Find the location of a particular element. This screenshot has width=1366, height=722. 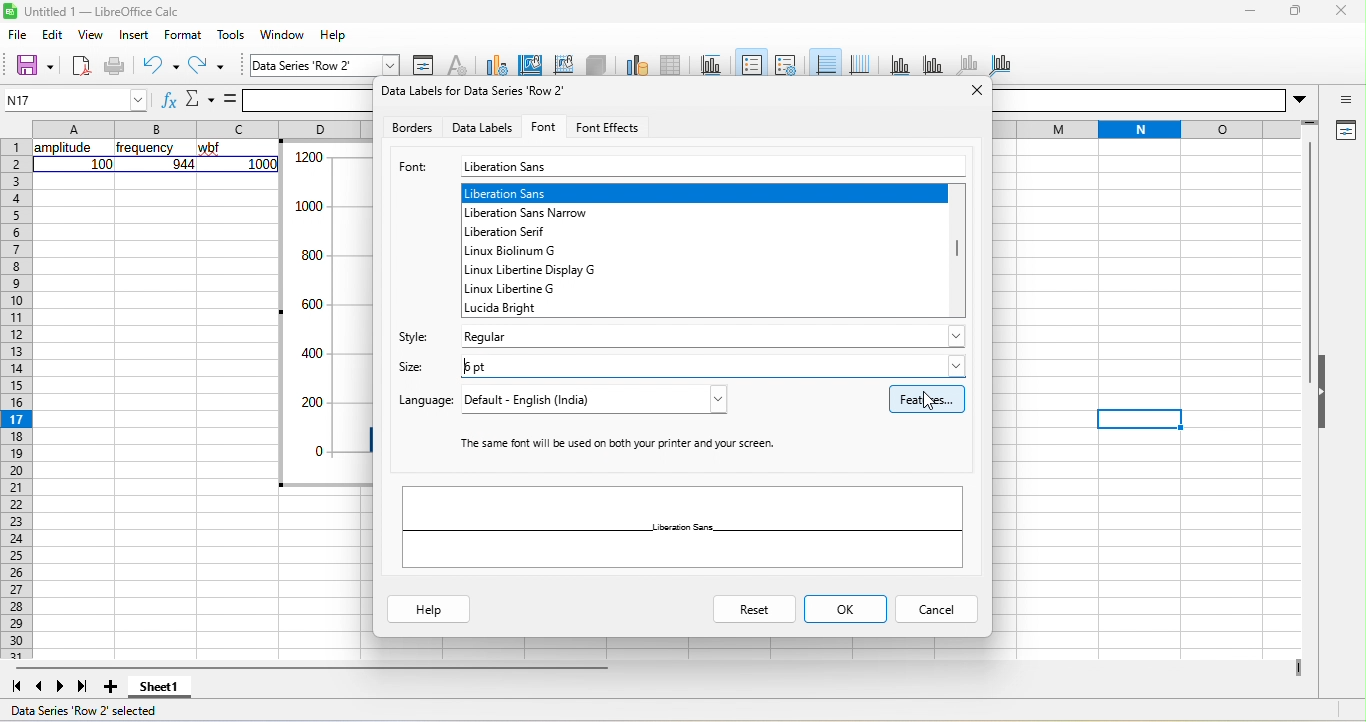

format selection is located at coordinates (425, 63).